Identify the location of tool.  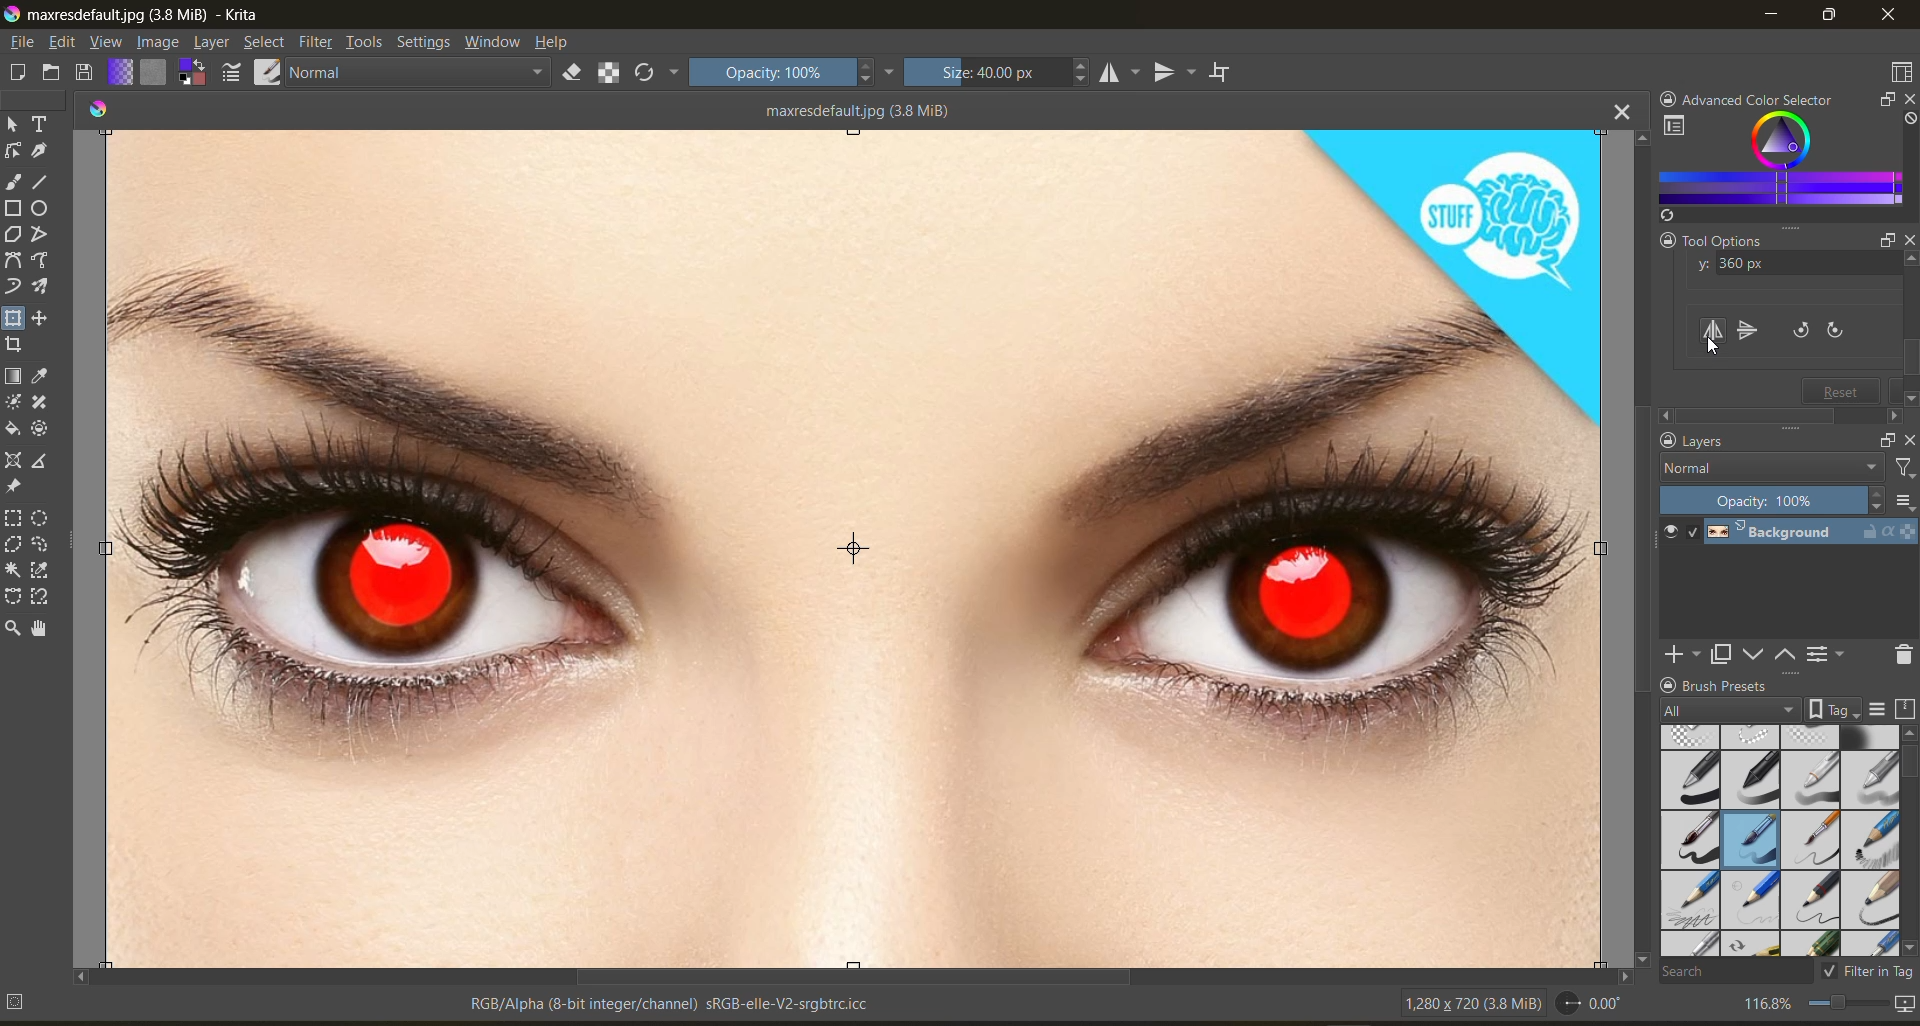
(13, 261).